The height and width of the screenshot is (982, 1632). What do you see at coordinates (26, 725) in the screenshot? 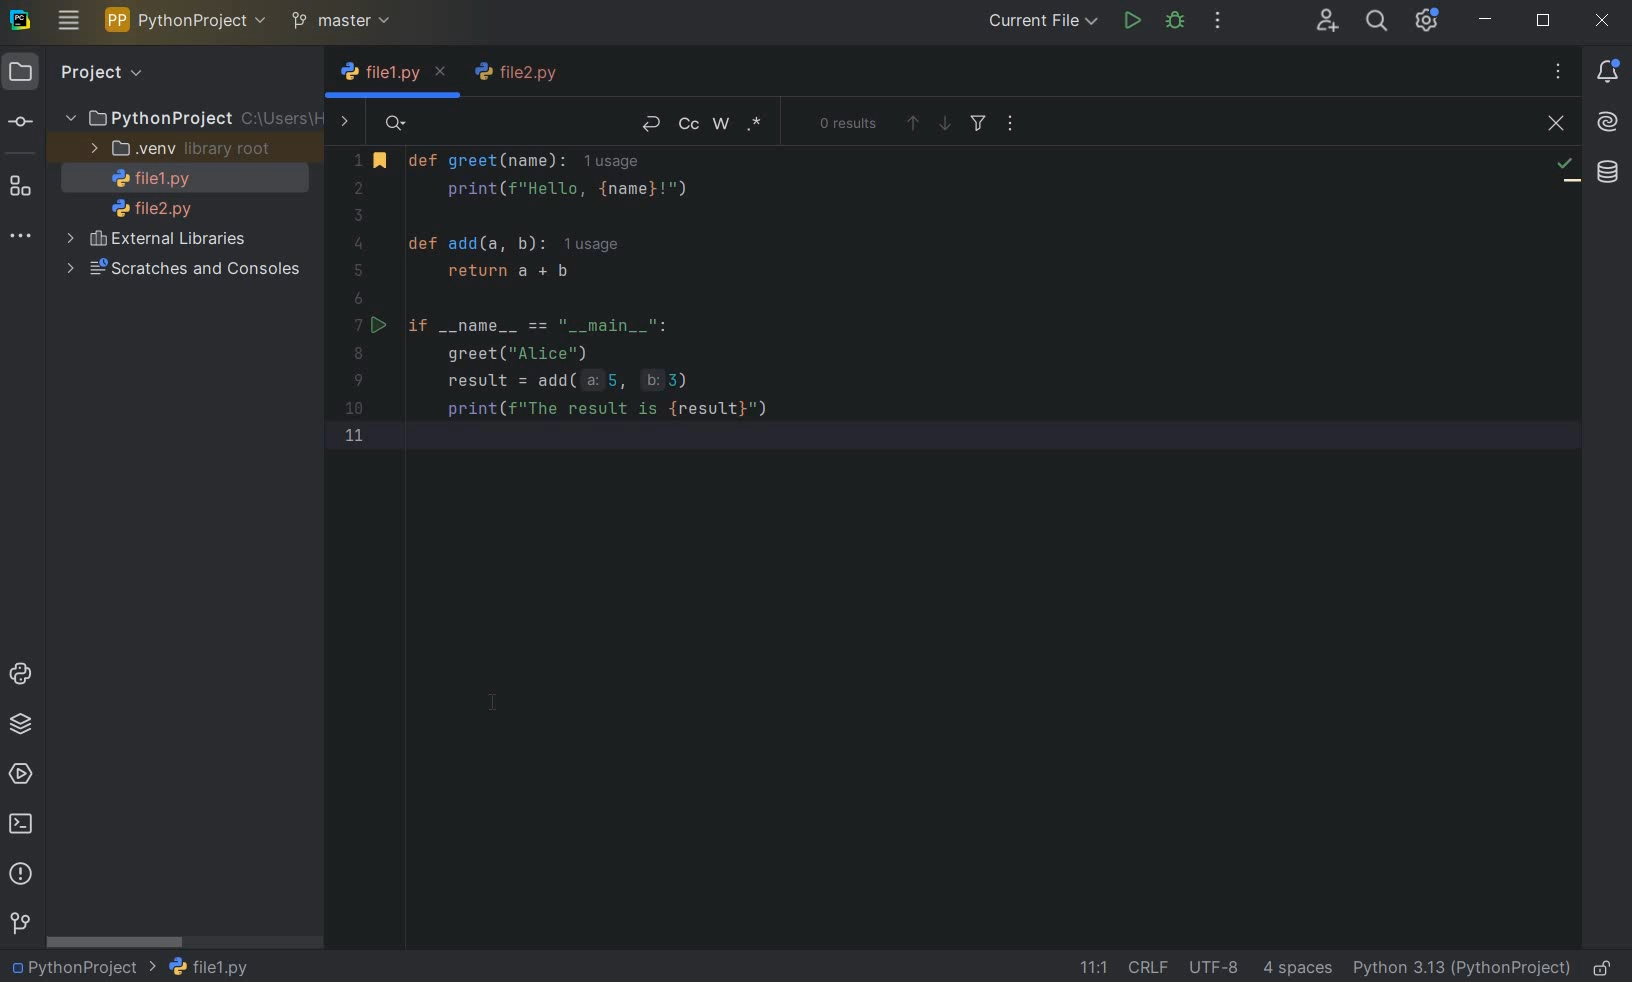
I see `PYTHON PACKAGES` at bounding box center [26, 725].